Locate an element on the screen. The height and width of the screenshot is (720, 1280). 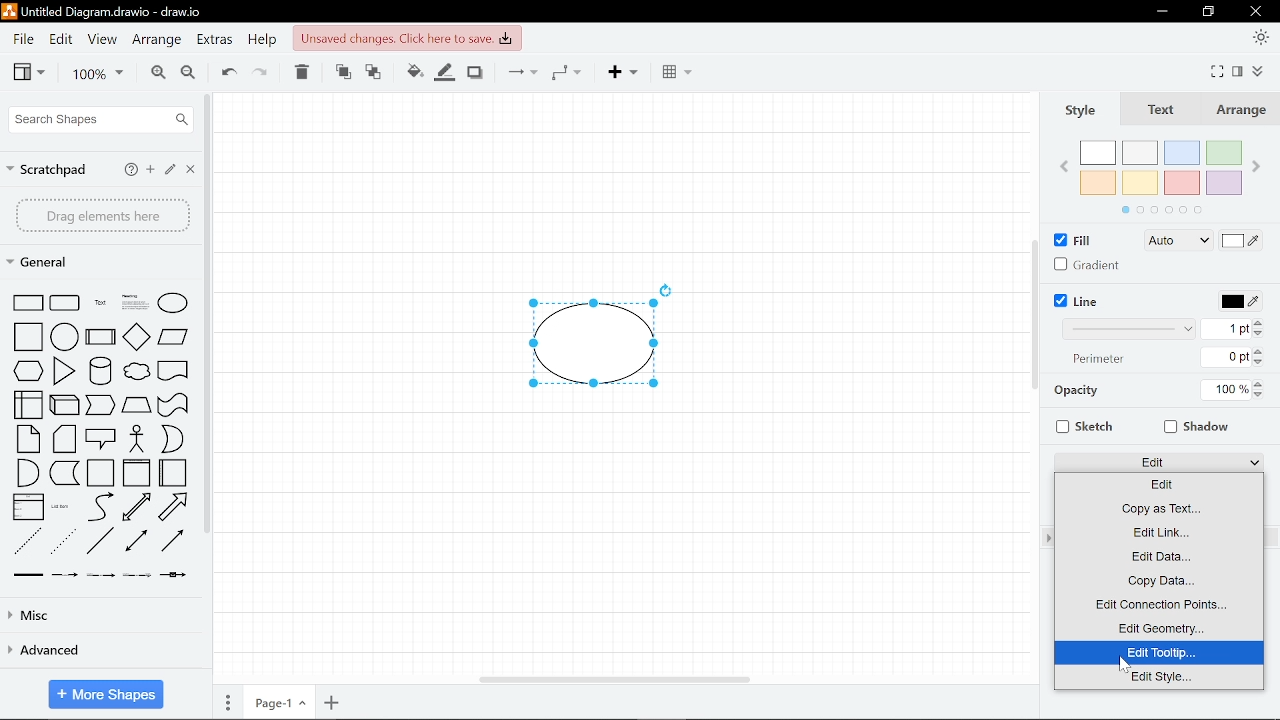
Increase perimeter is located at coordinates (1261, 352).